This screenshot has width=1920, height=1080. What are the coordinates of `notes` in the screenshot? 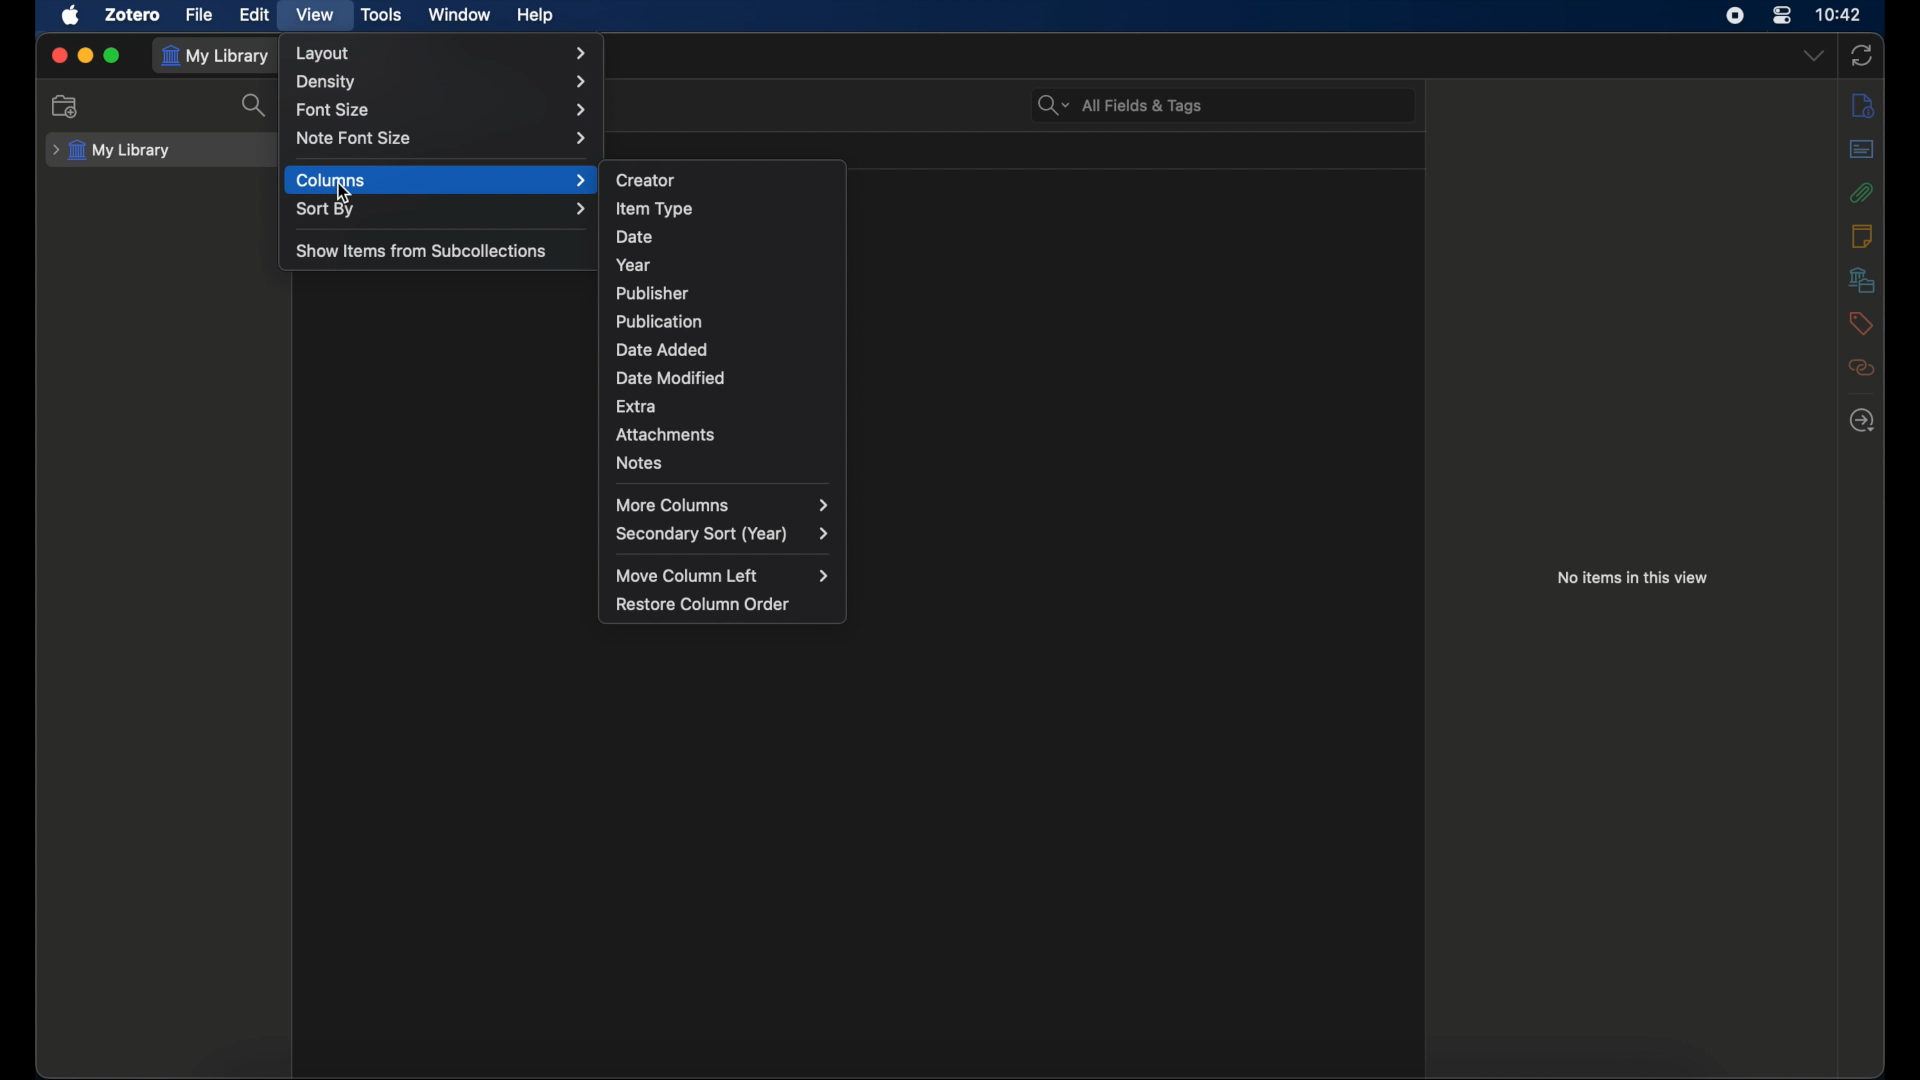 It's located at (640, 462).